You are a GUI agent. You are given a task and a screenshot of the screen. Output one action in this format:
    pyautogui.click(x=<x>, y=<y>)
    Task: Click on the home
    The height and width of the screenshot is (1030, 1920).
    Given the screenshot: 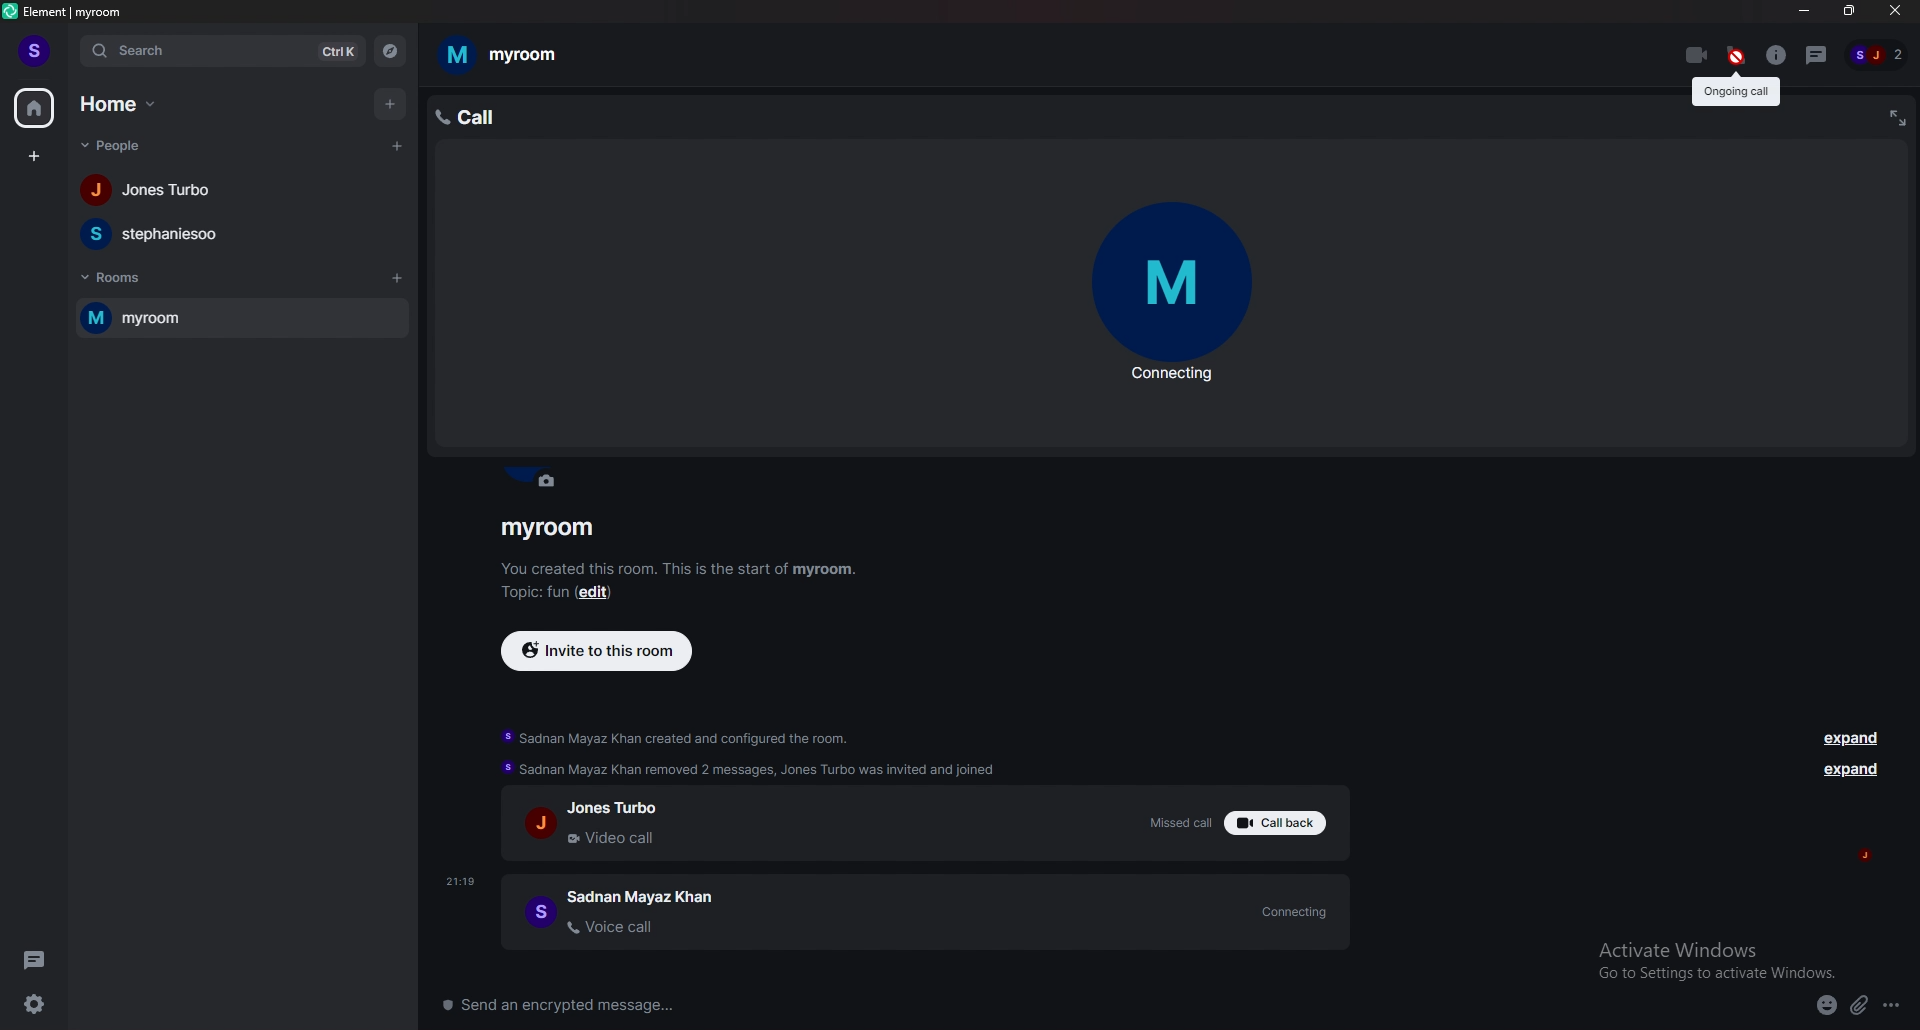 What is the action you would take?
    pyautogui.click(x=36, y=106)
    